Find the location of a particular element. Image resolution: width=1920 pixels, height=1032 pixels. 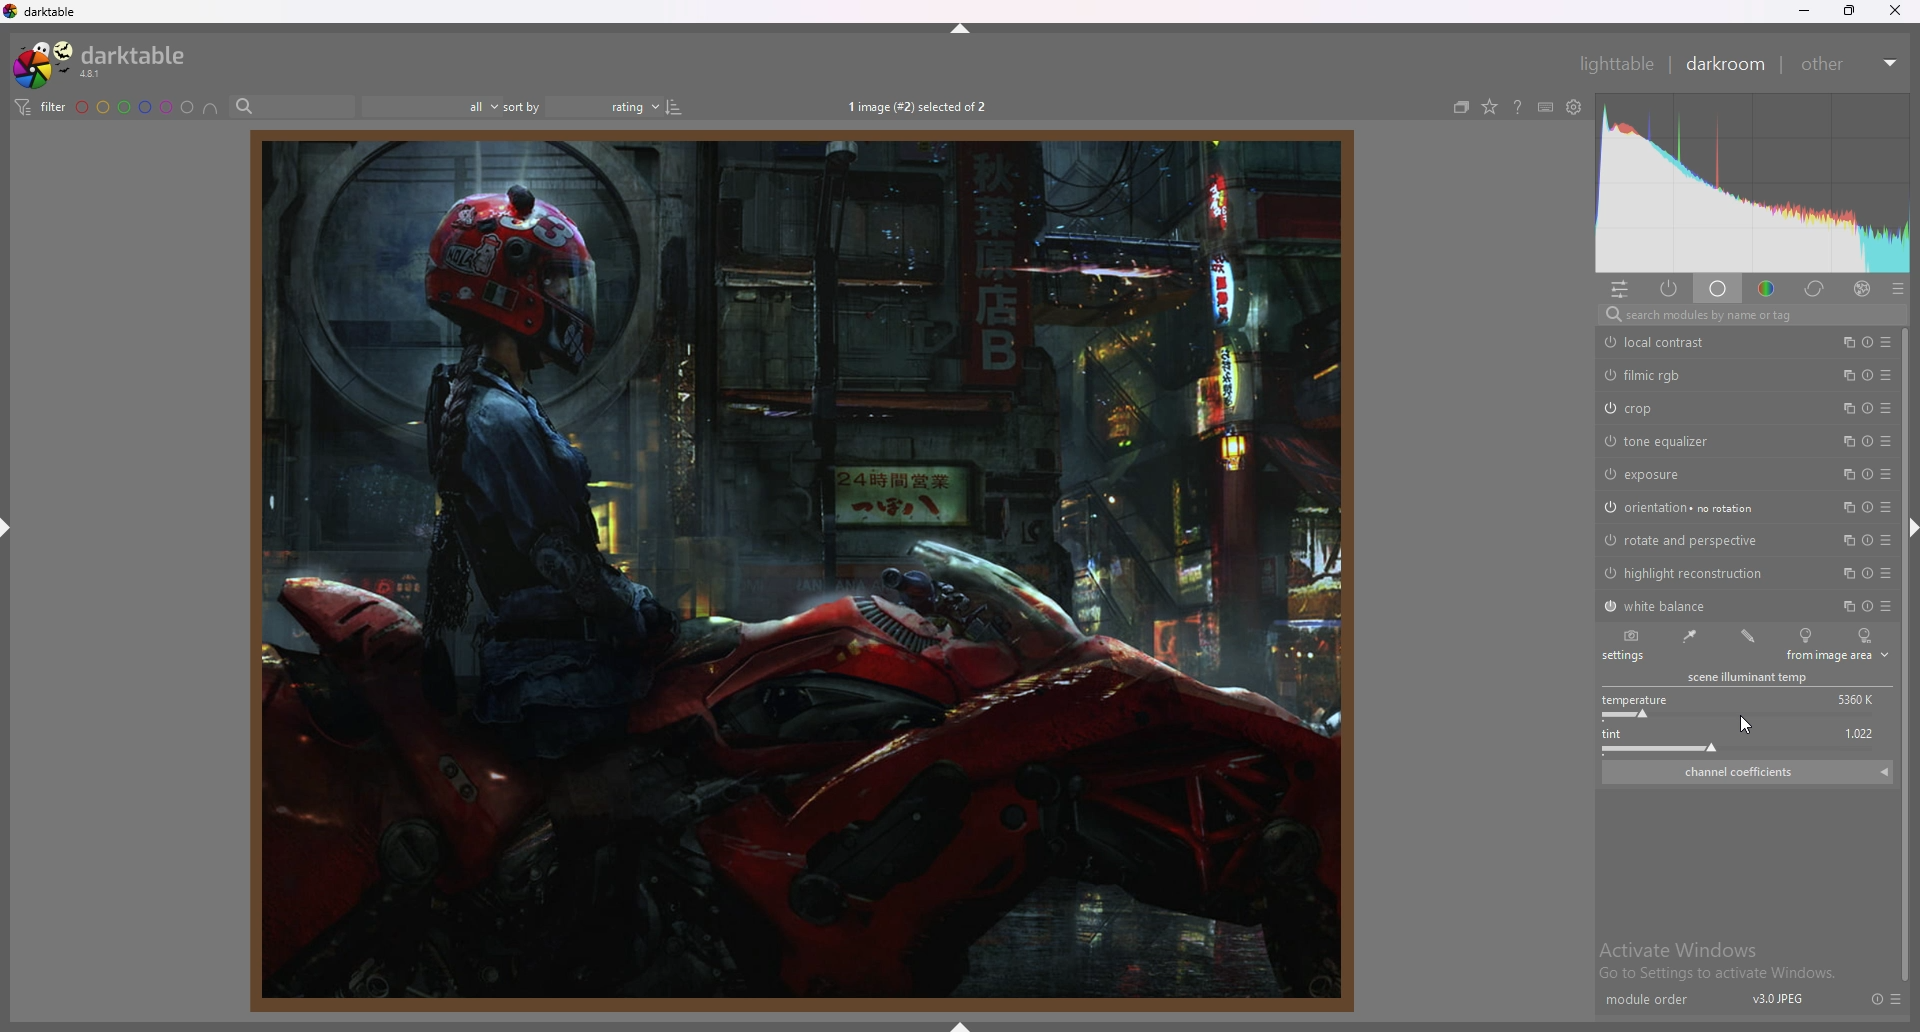

multiple instances action is located at coordinates (1846, 573).